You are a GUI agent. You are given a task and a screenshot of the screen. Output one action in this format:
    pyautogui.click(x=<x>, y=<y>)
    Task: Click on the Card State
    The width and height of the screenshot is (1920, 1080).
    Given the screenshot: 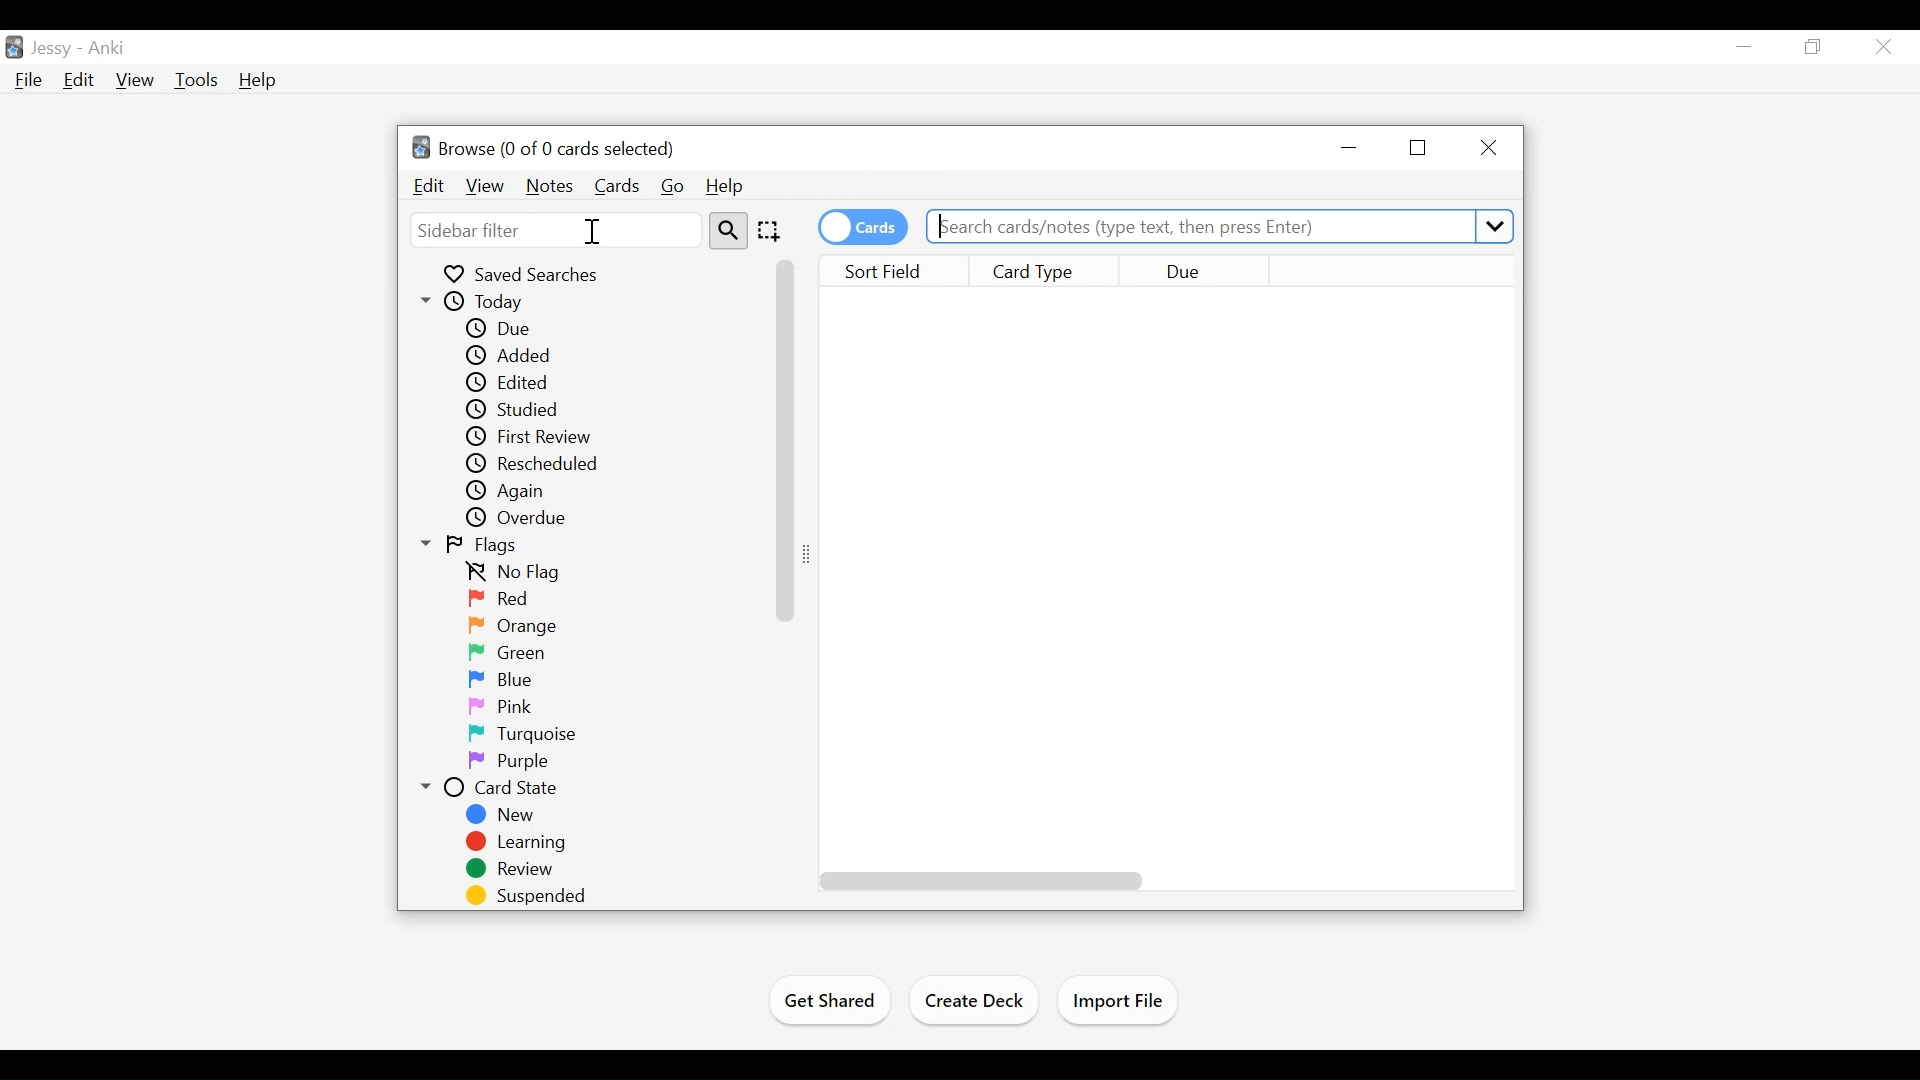 What is the action you would take?
    pyautogui.click(x=495, y=788)
    